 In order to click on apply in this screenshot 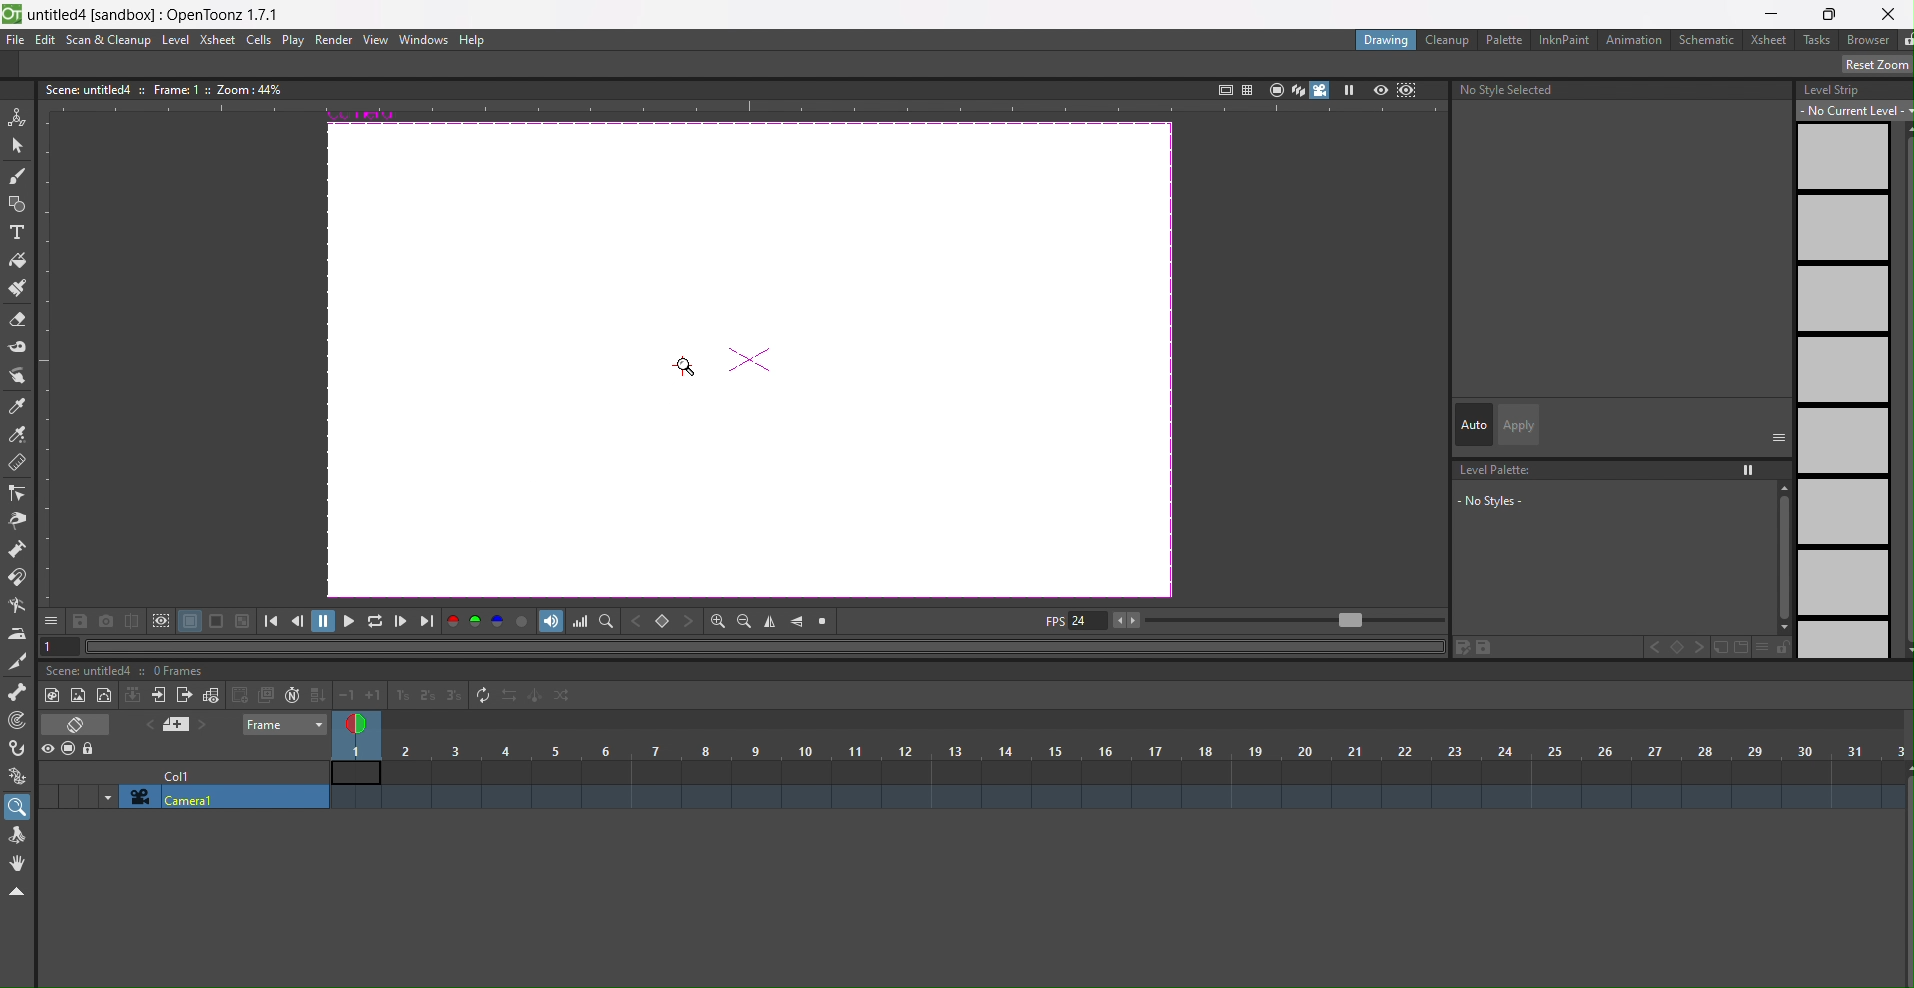, I will do `click(1516, 424)`.